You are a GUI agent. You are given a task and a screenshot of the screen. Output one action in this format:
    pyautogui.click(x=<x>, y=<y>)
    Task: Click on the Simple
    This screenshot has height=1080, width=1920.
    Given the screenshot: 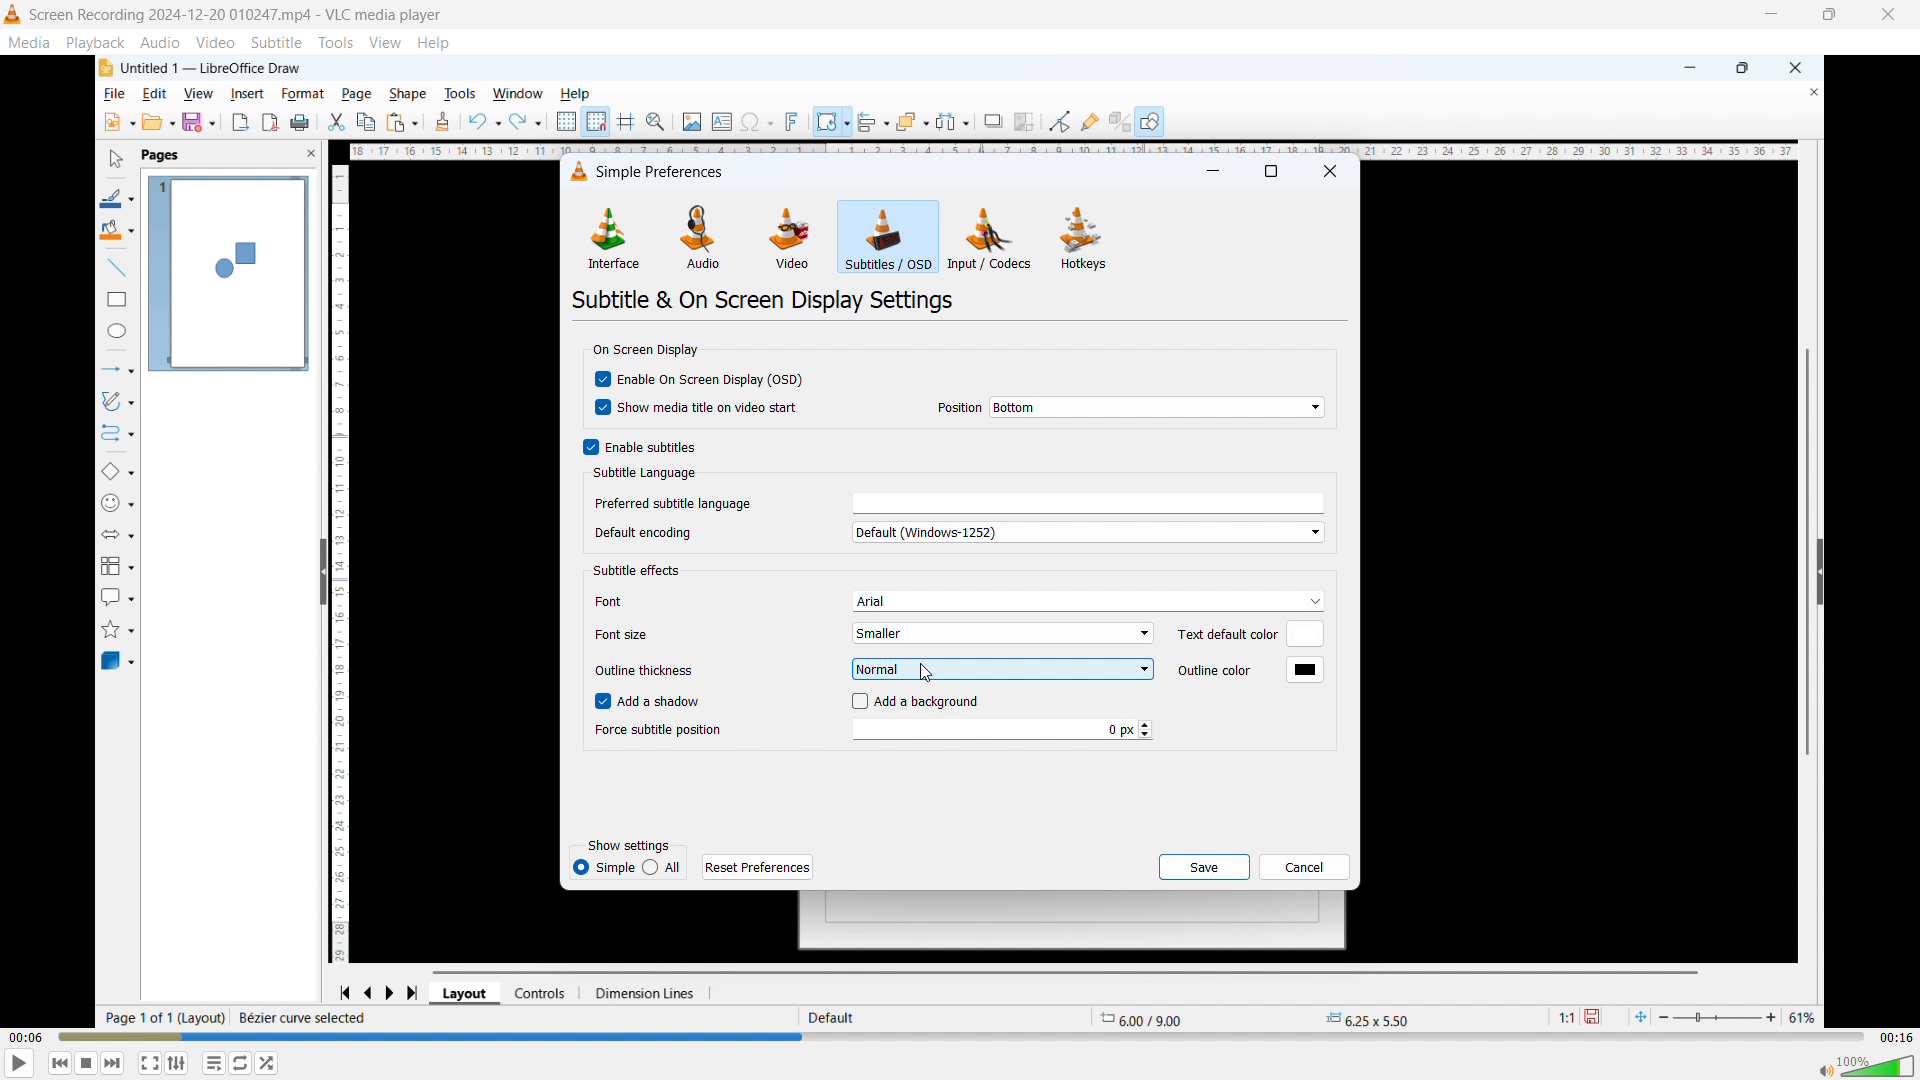 What is the action you would take?
    pyautogui.click(x=603, y=870)
    